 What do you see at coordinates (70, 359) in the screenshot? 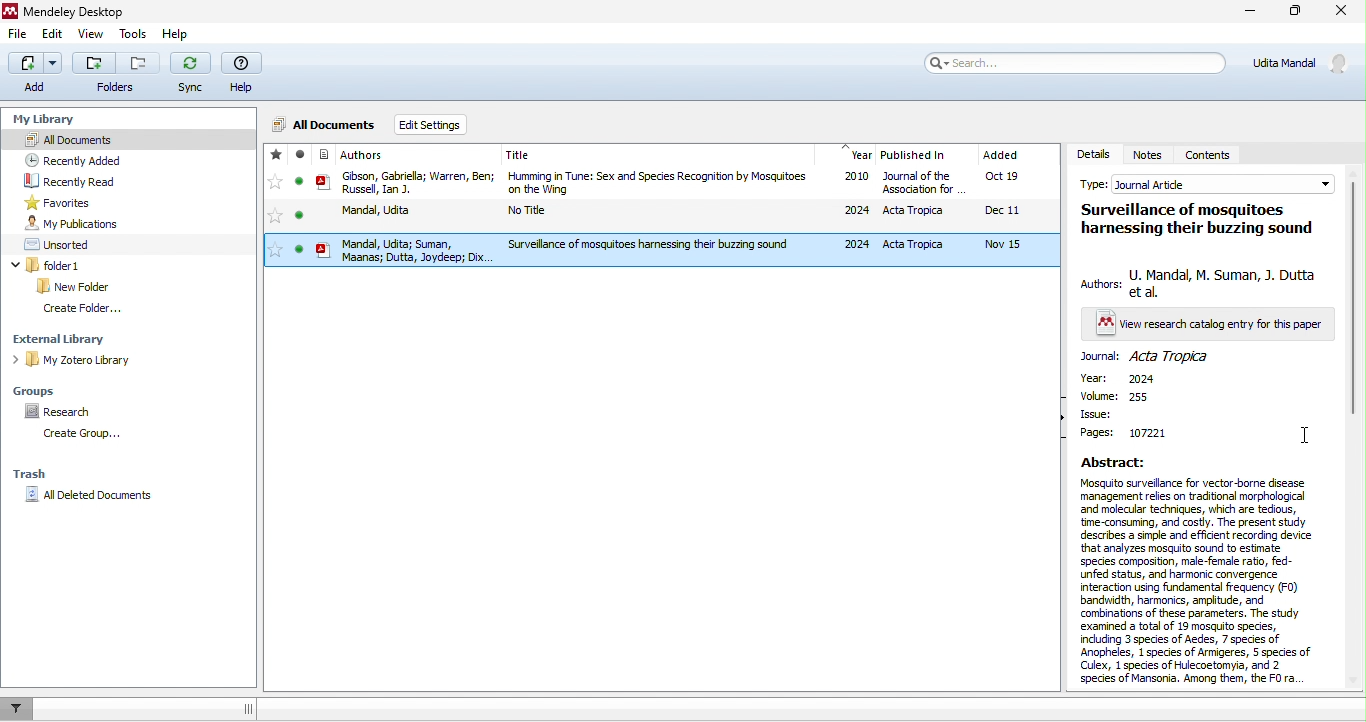
I see `my zotero library` at bounding box center [70, 359].